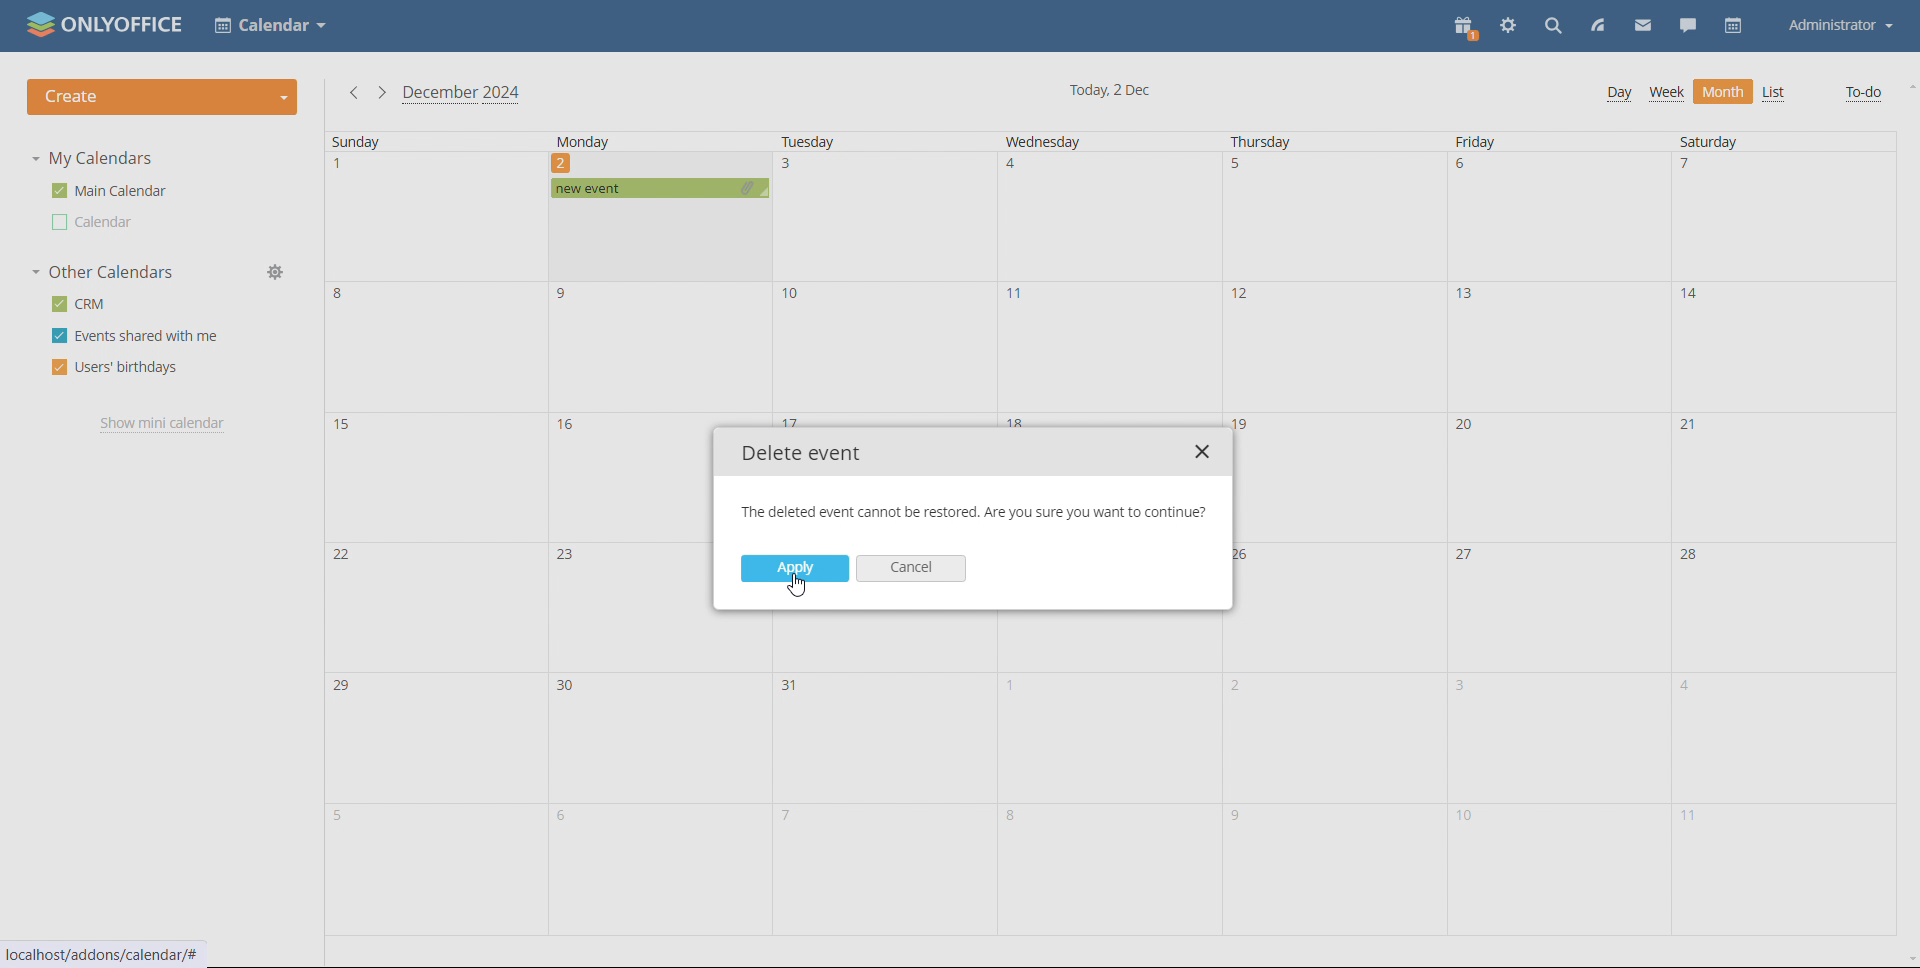  I want to click on Week, so click(1667, 93).